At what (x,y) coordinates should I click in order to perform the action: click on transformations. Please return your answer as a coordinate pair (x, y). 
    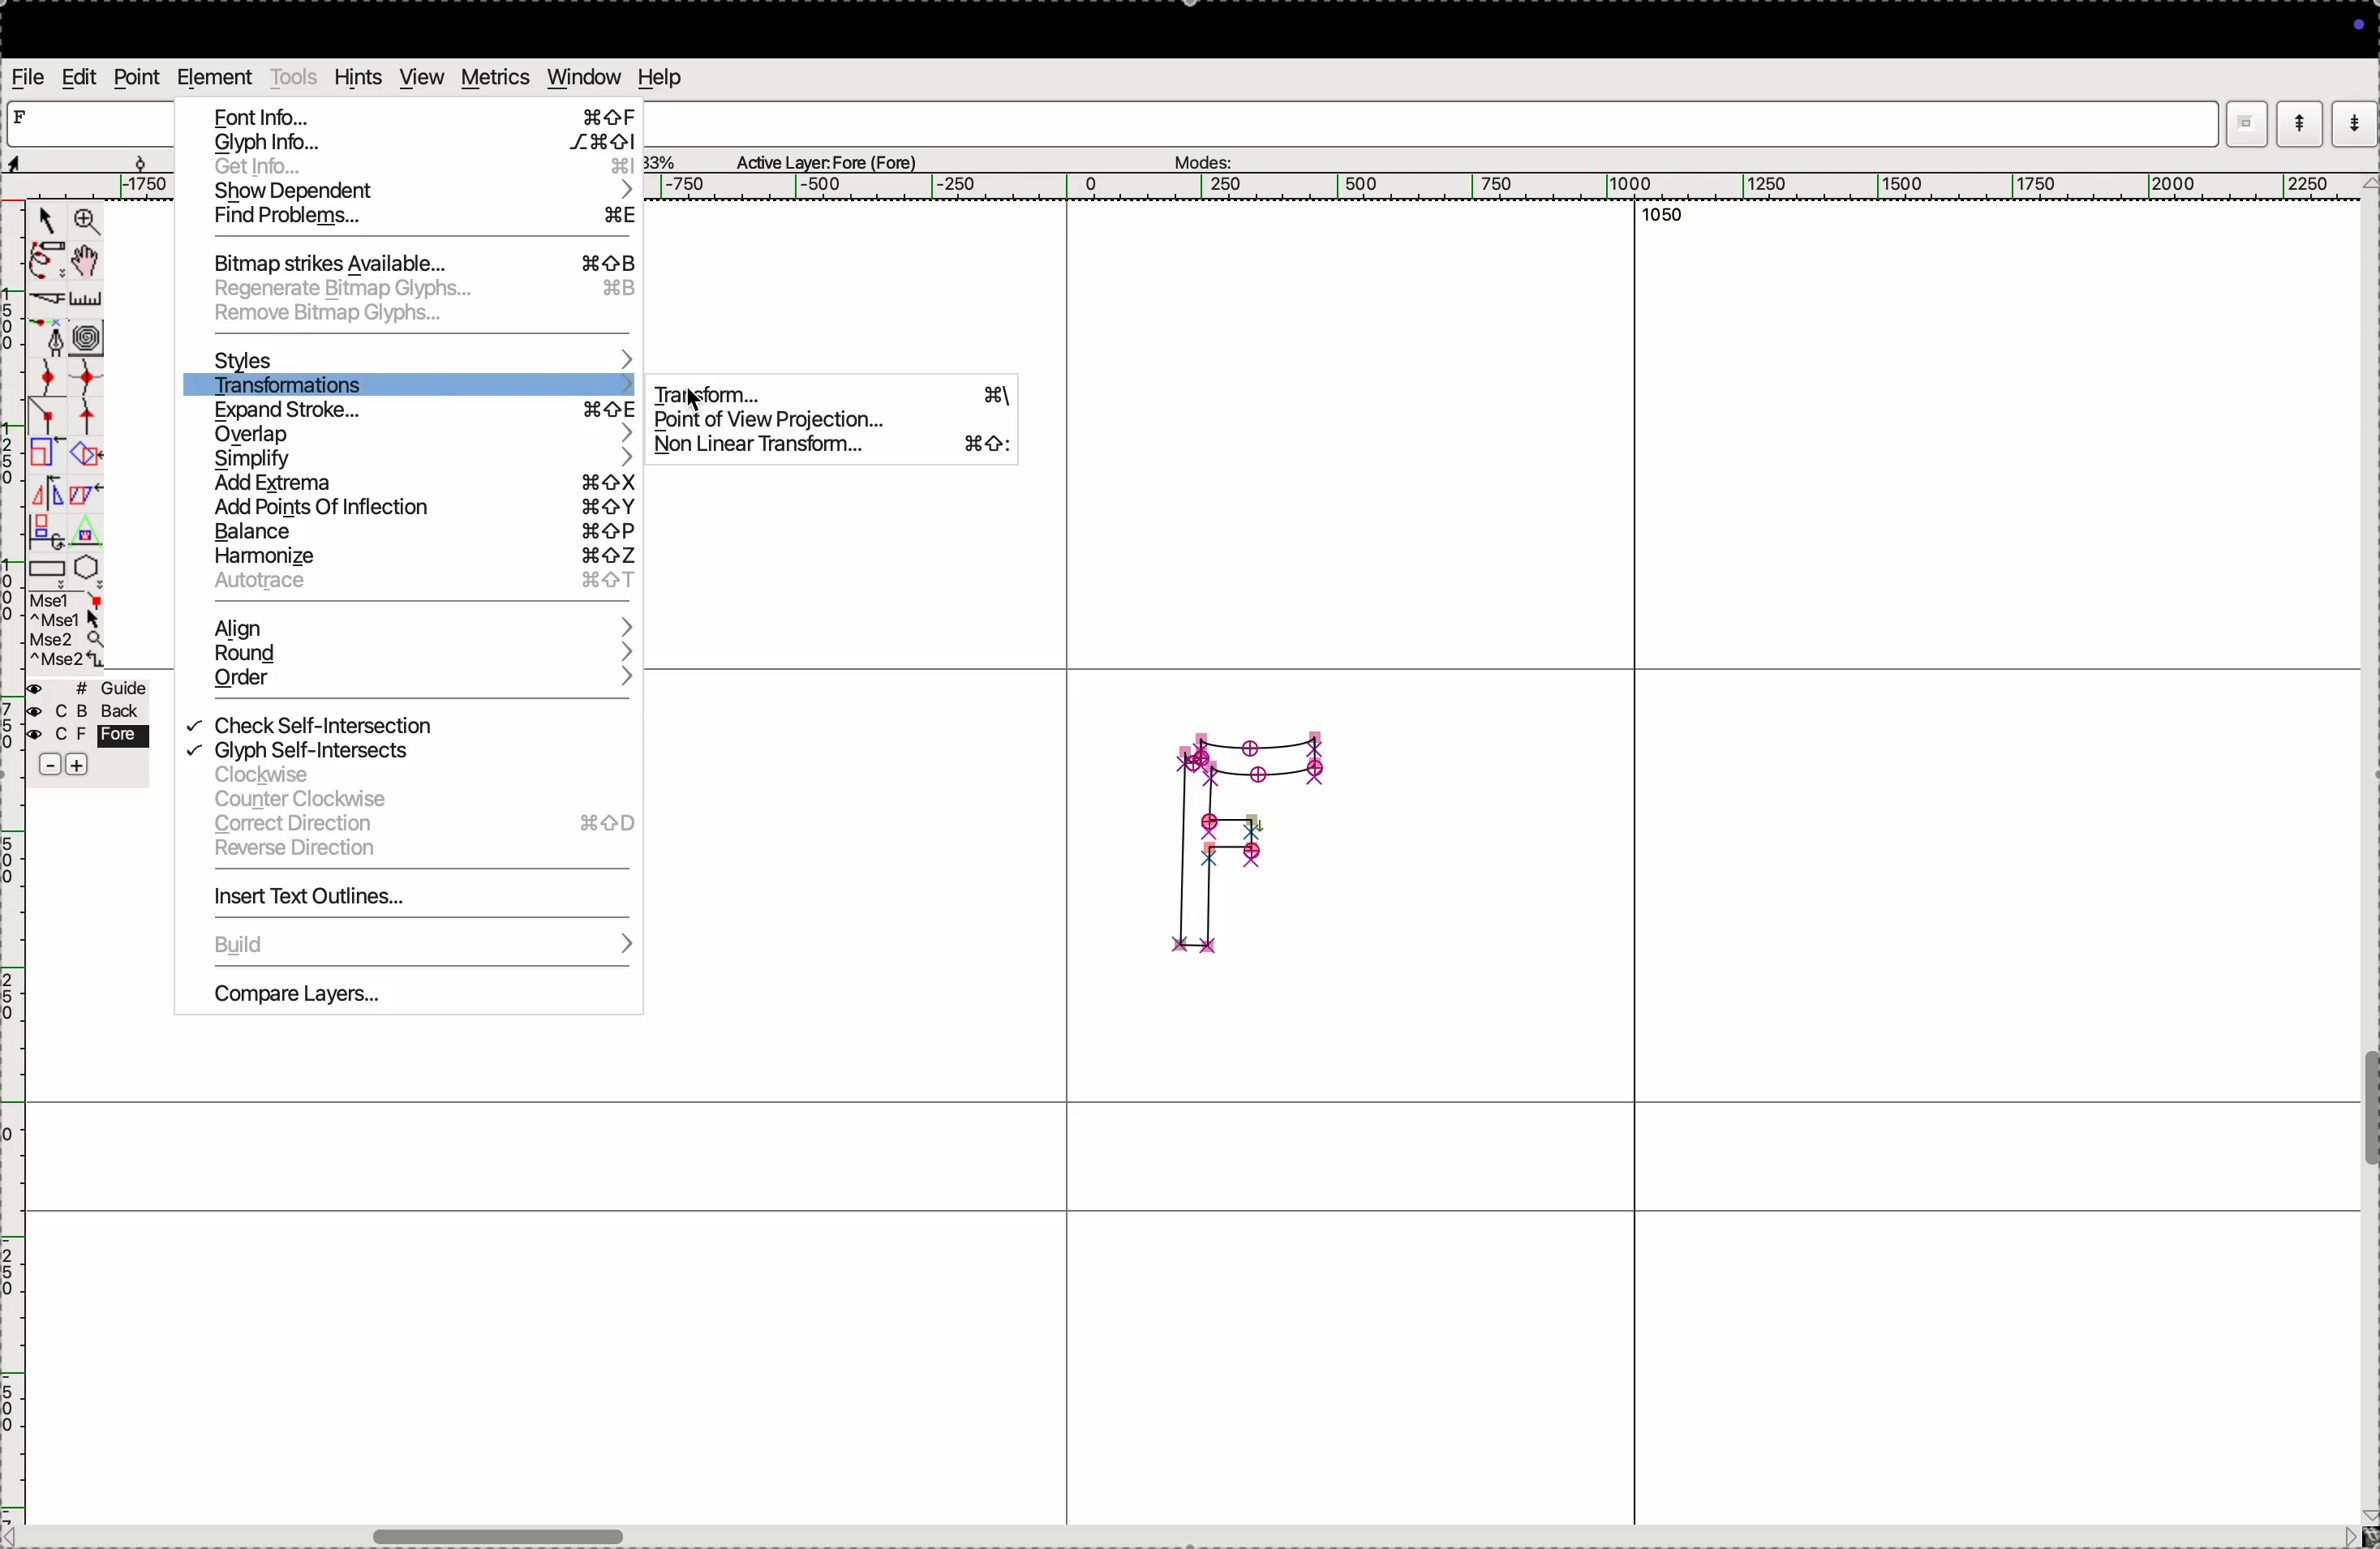
    Looking at the image, I should click on (426, 385).